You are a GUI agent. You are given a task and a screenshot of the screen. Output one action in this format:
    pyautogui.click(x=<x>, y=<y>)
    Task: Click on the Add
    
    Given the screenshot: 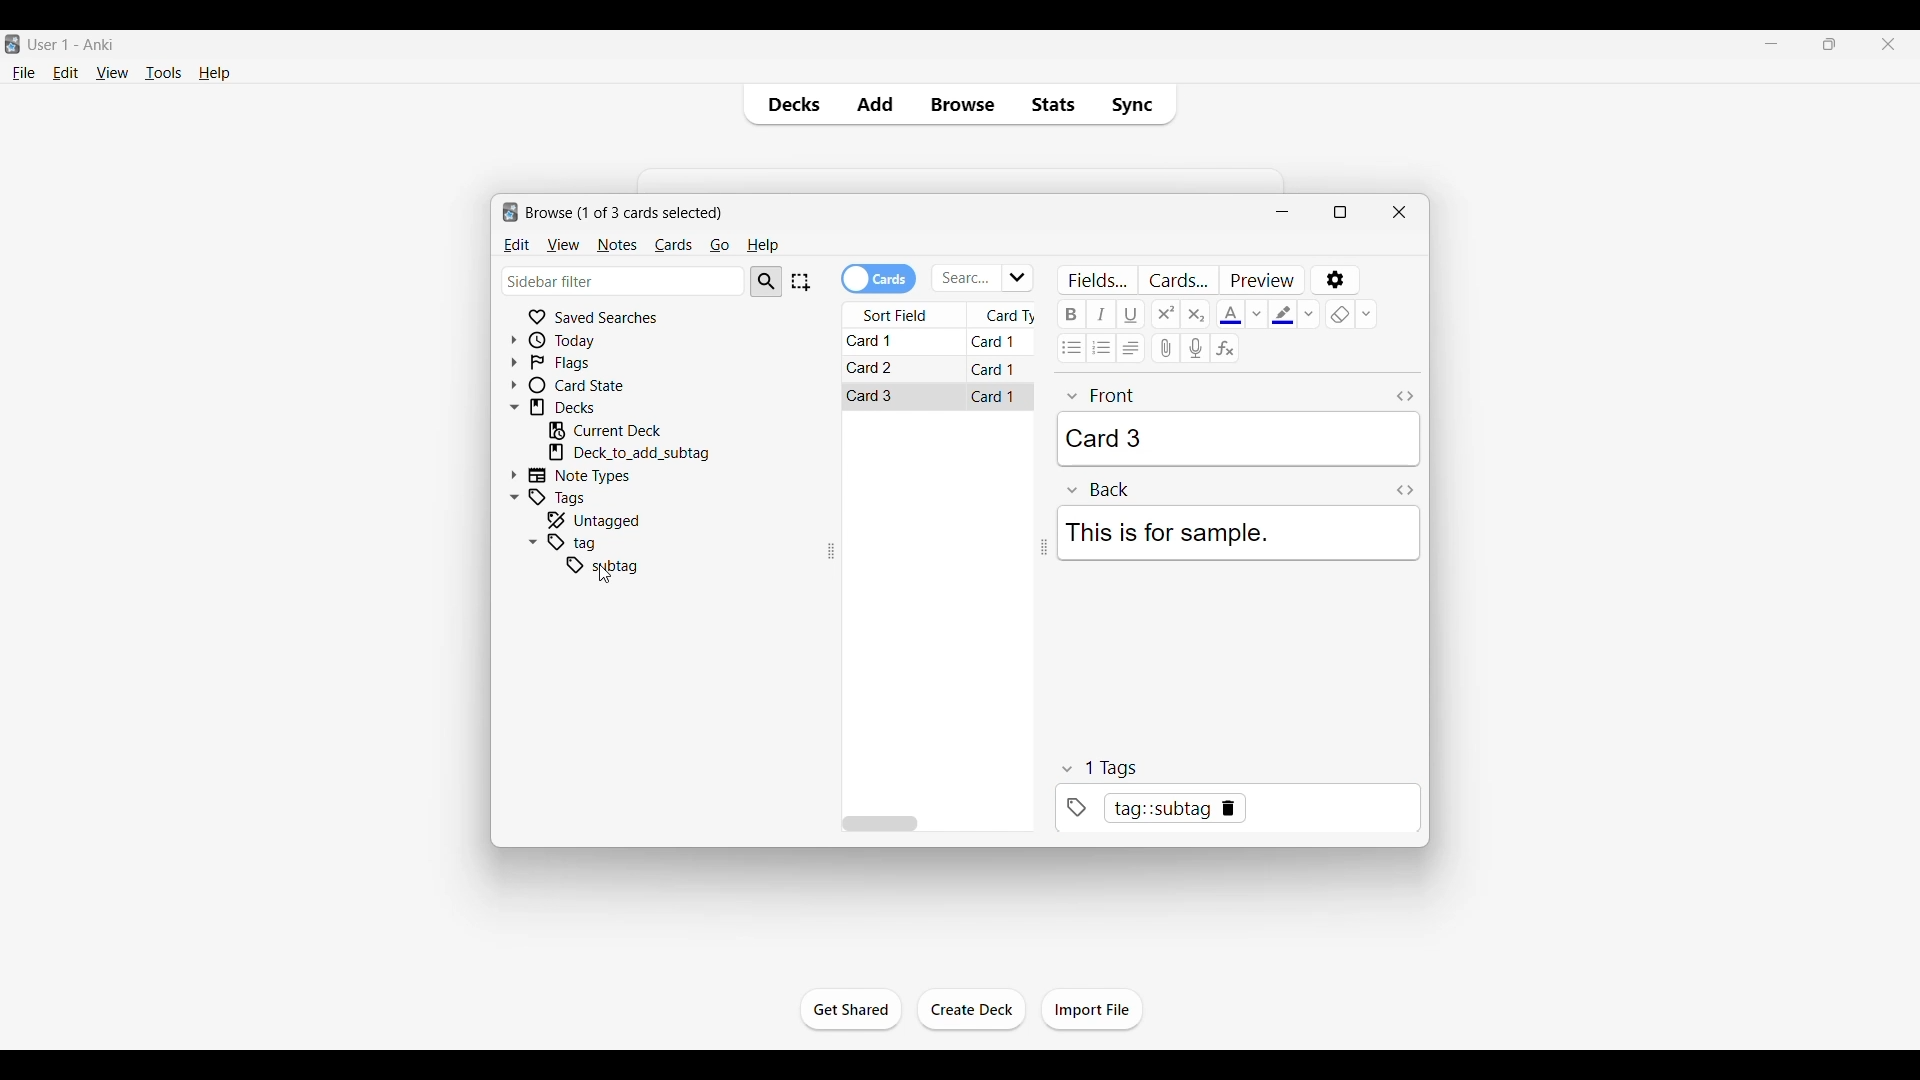 What is the action you would take?
    pyautogui.click(x=874, y=104)
    